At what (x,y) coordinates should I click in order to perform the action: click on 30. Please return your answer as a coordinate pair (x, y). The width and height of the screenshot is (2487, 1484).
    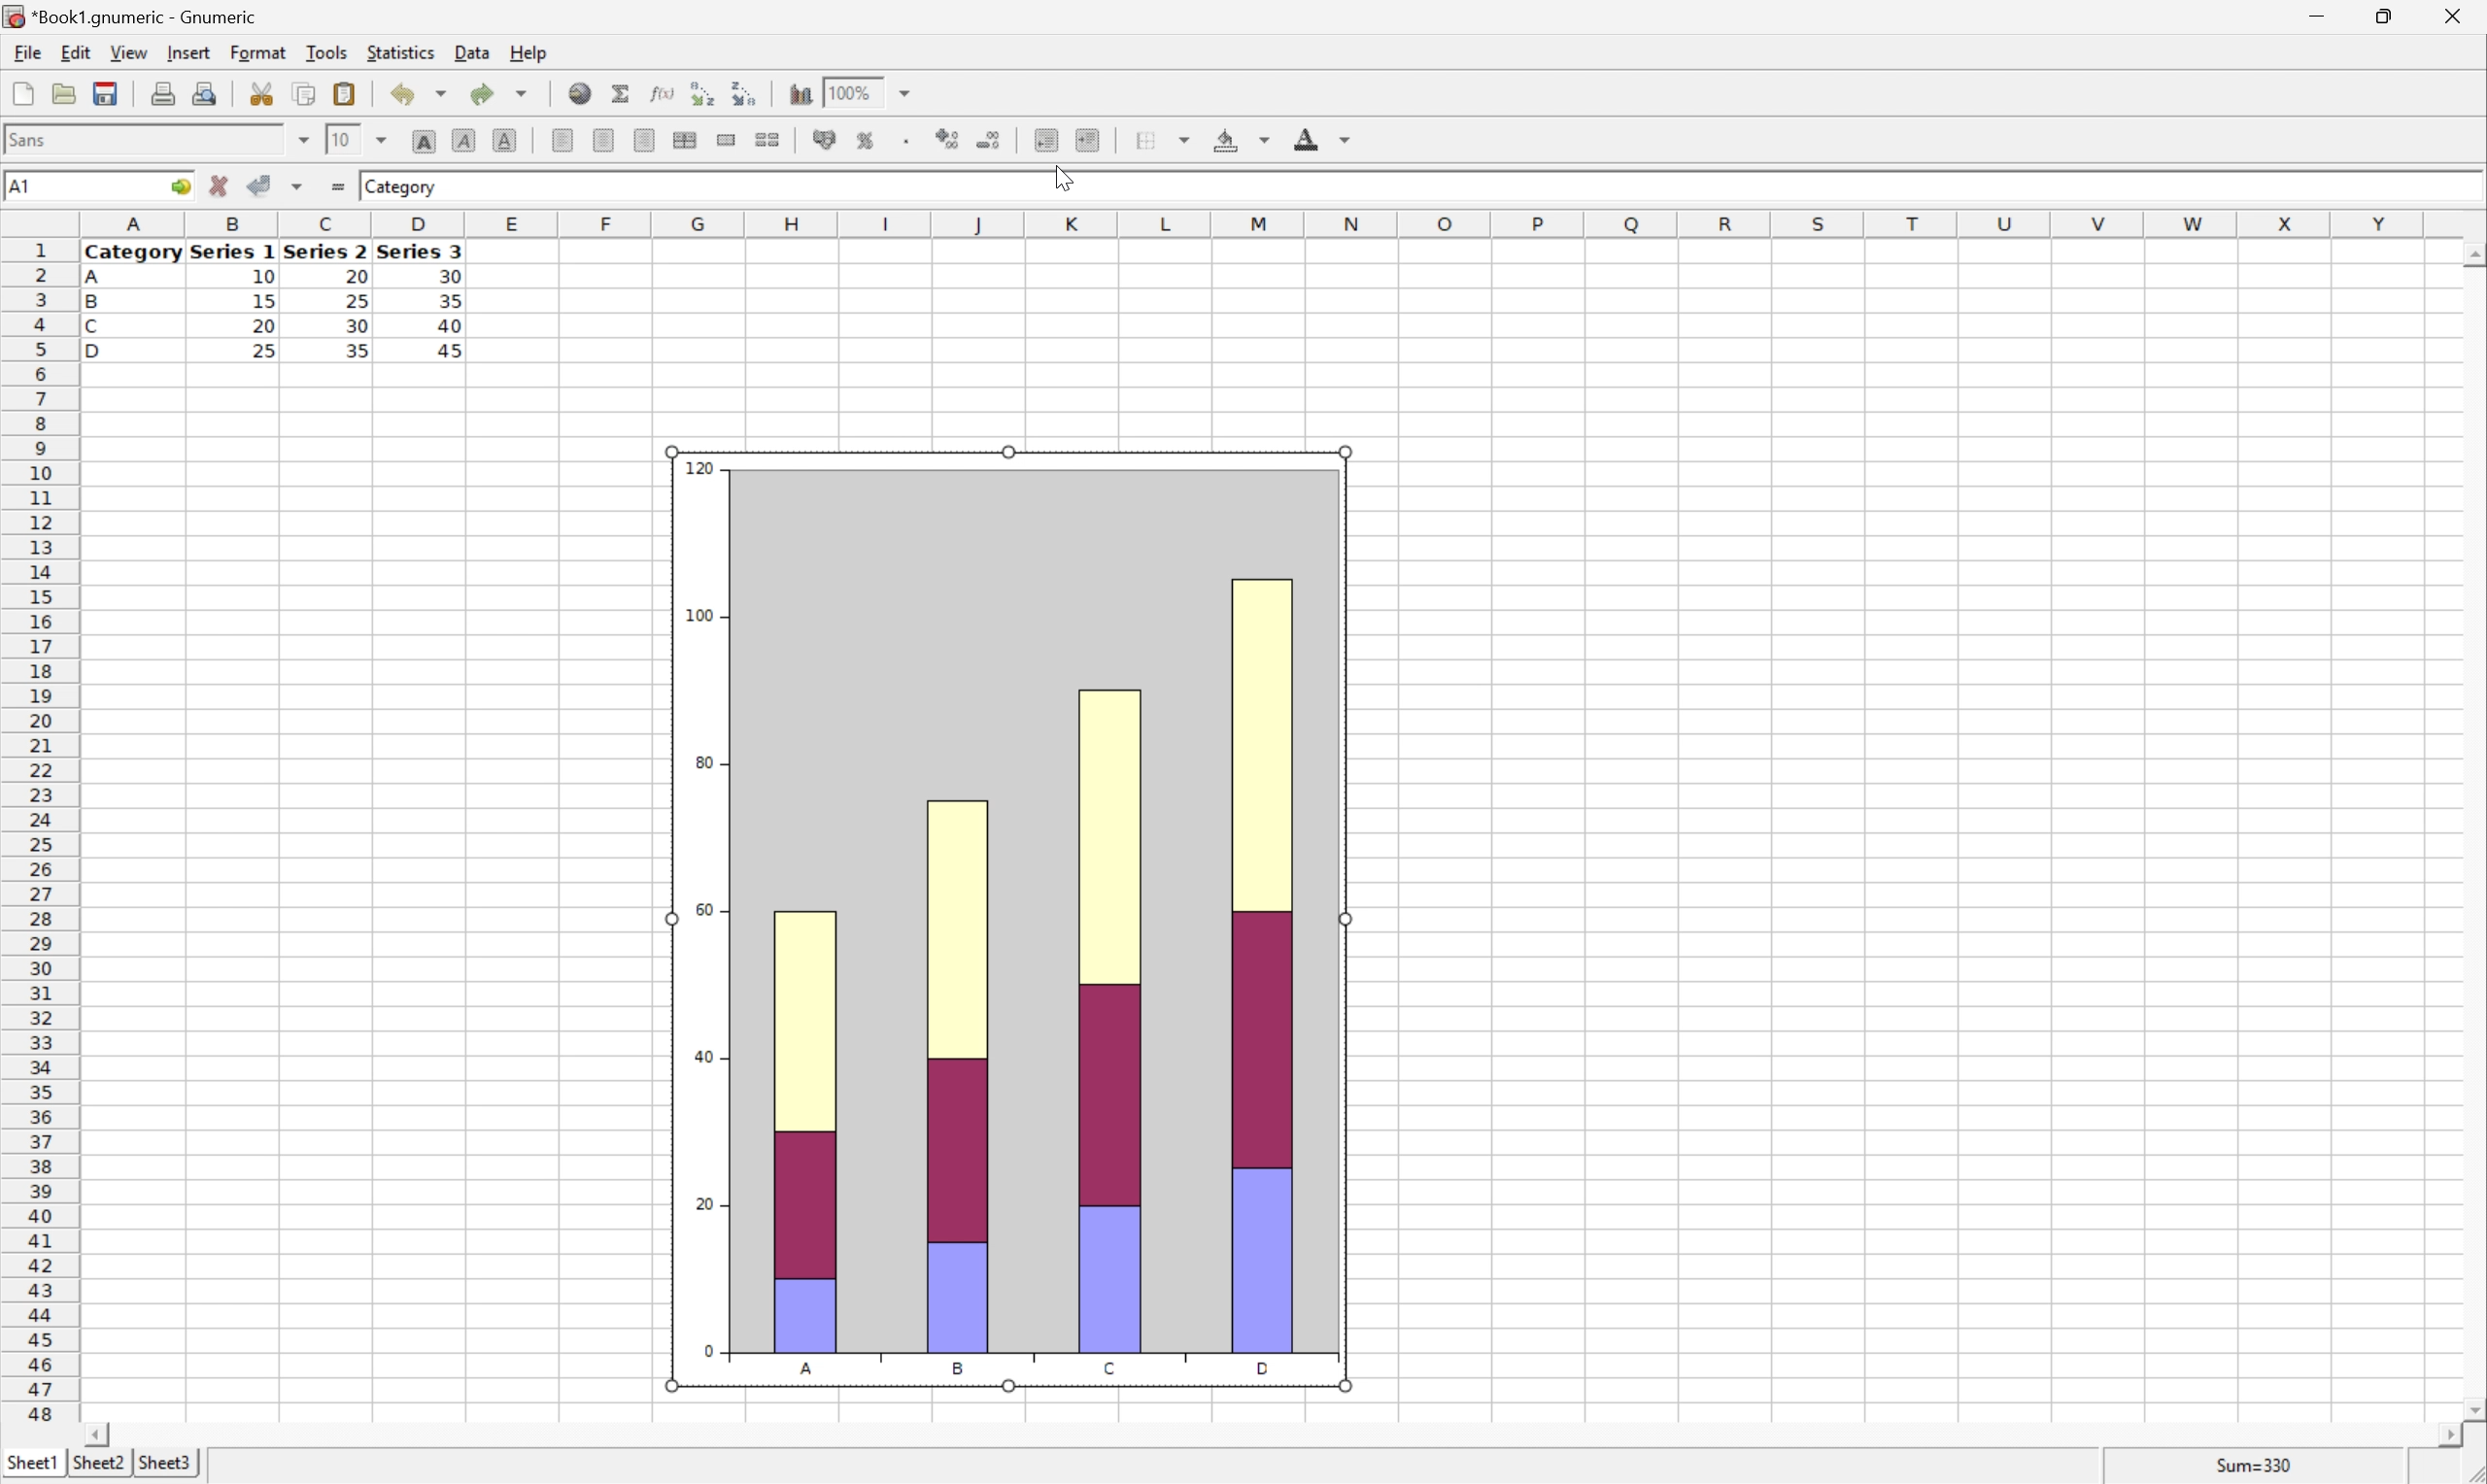
    Looking at the image, I should click on (359, 328).